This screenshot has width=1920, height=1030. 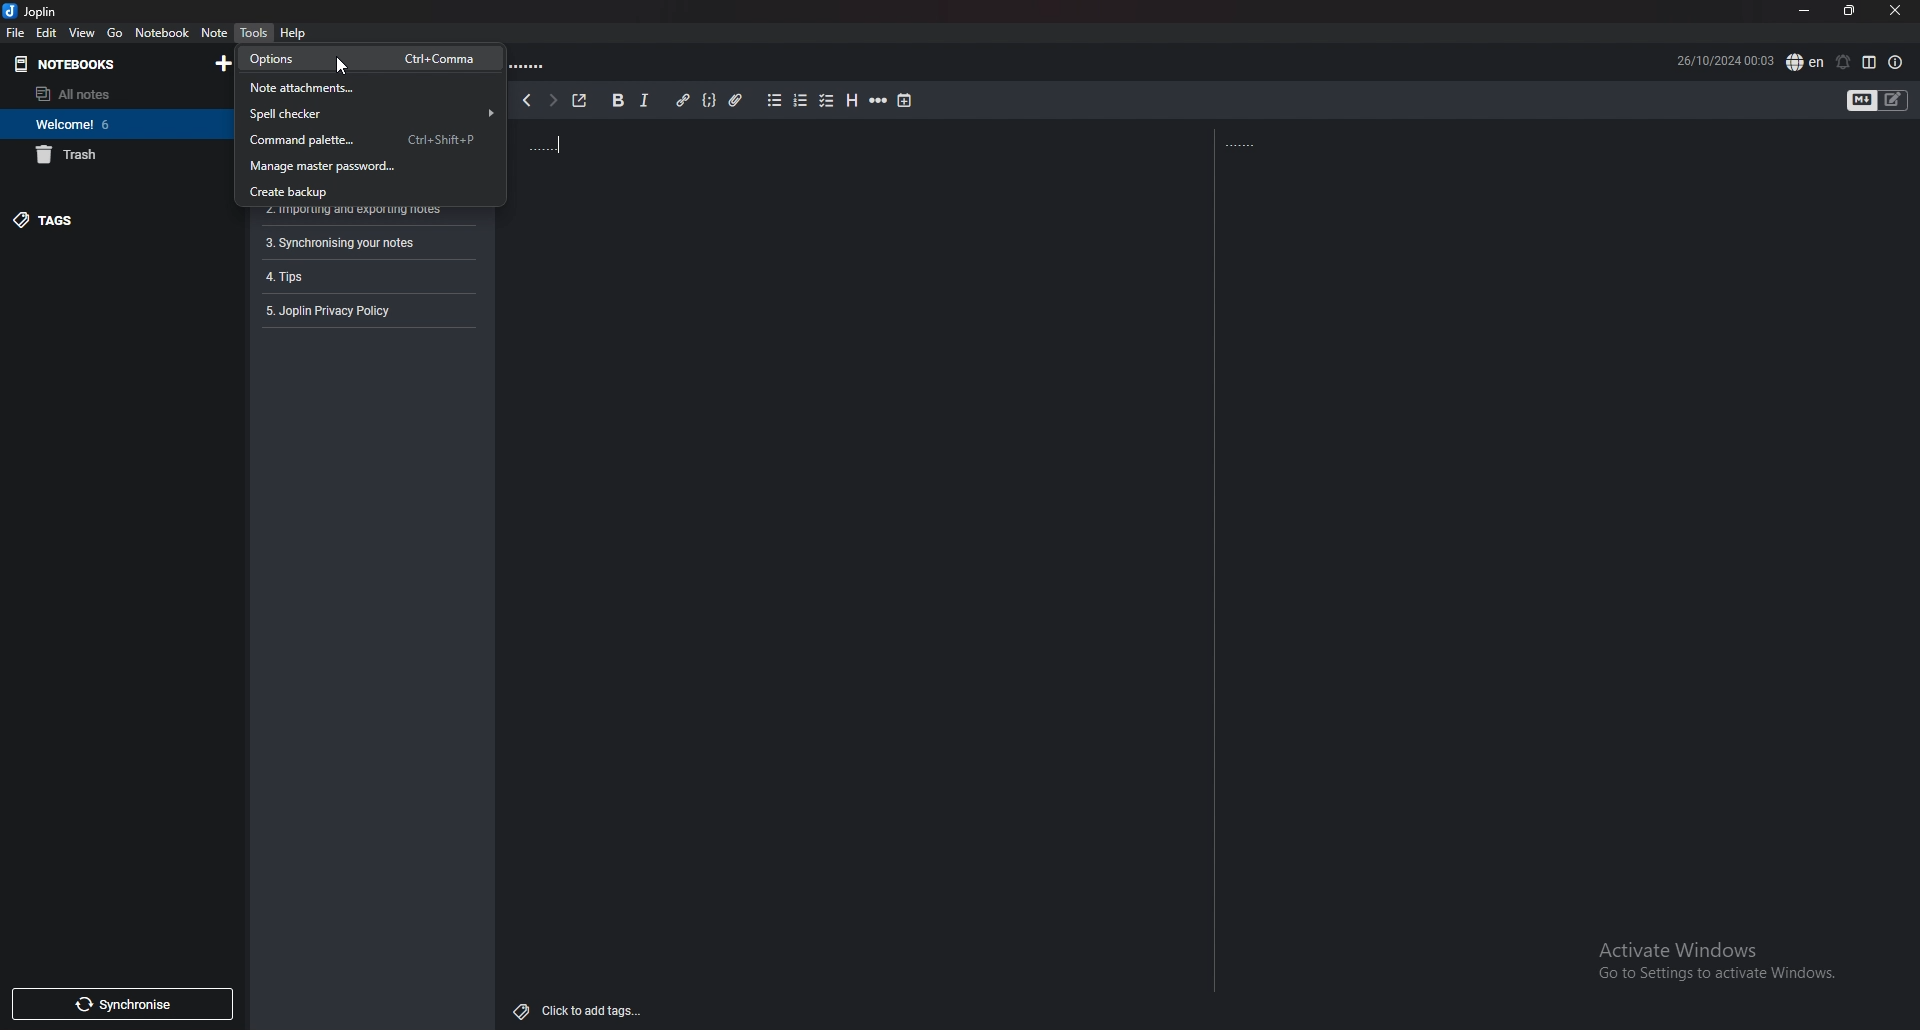 What do you see at coordinates (337, 311) in the screenshot?
I see `5. Joplin Privacy Policy` at bounding box center [337, 311].